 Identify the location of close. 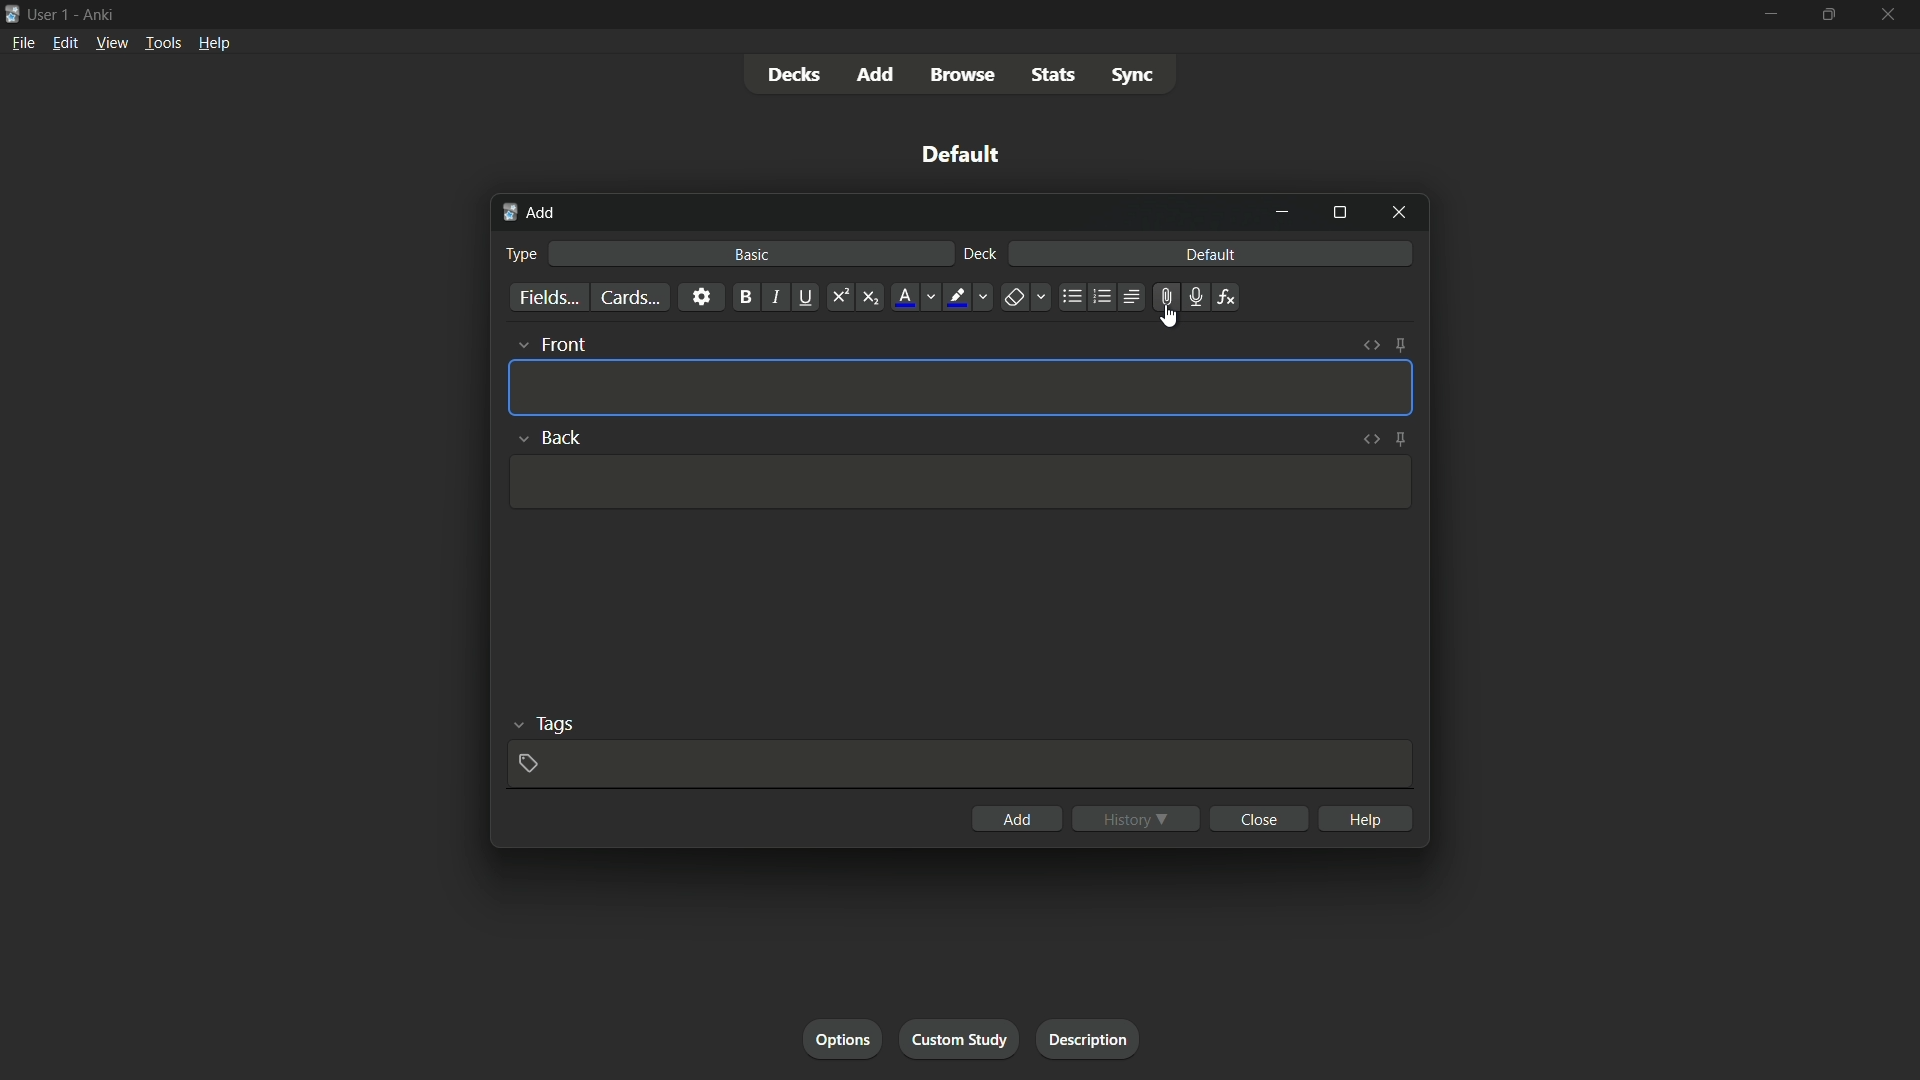
(1259, 816).